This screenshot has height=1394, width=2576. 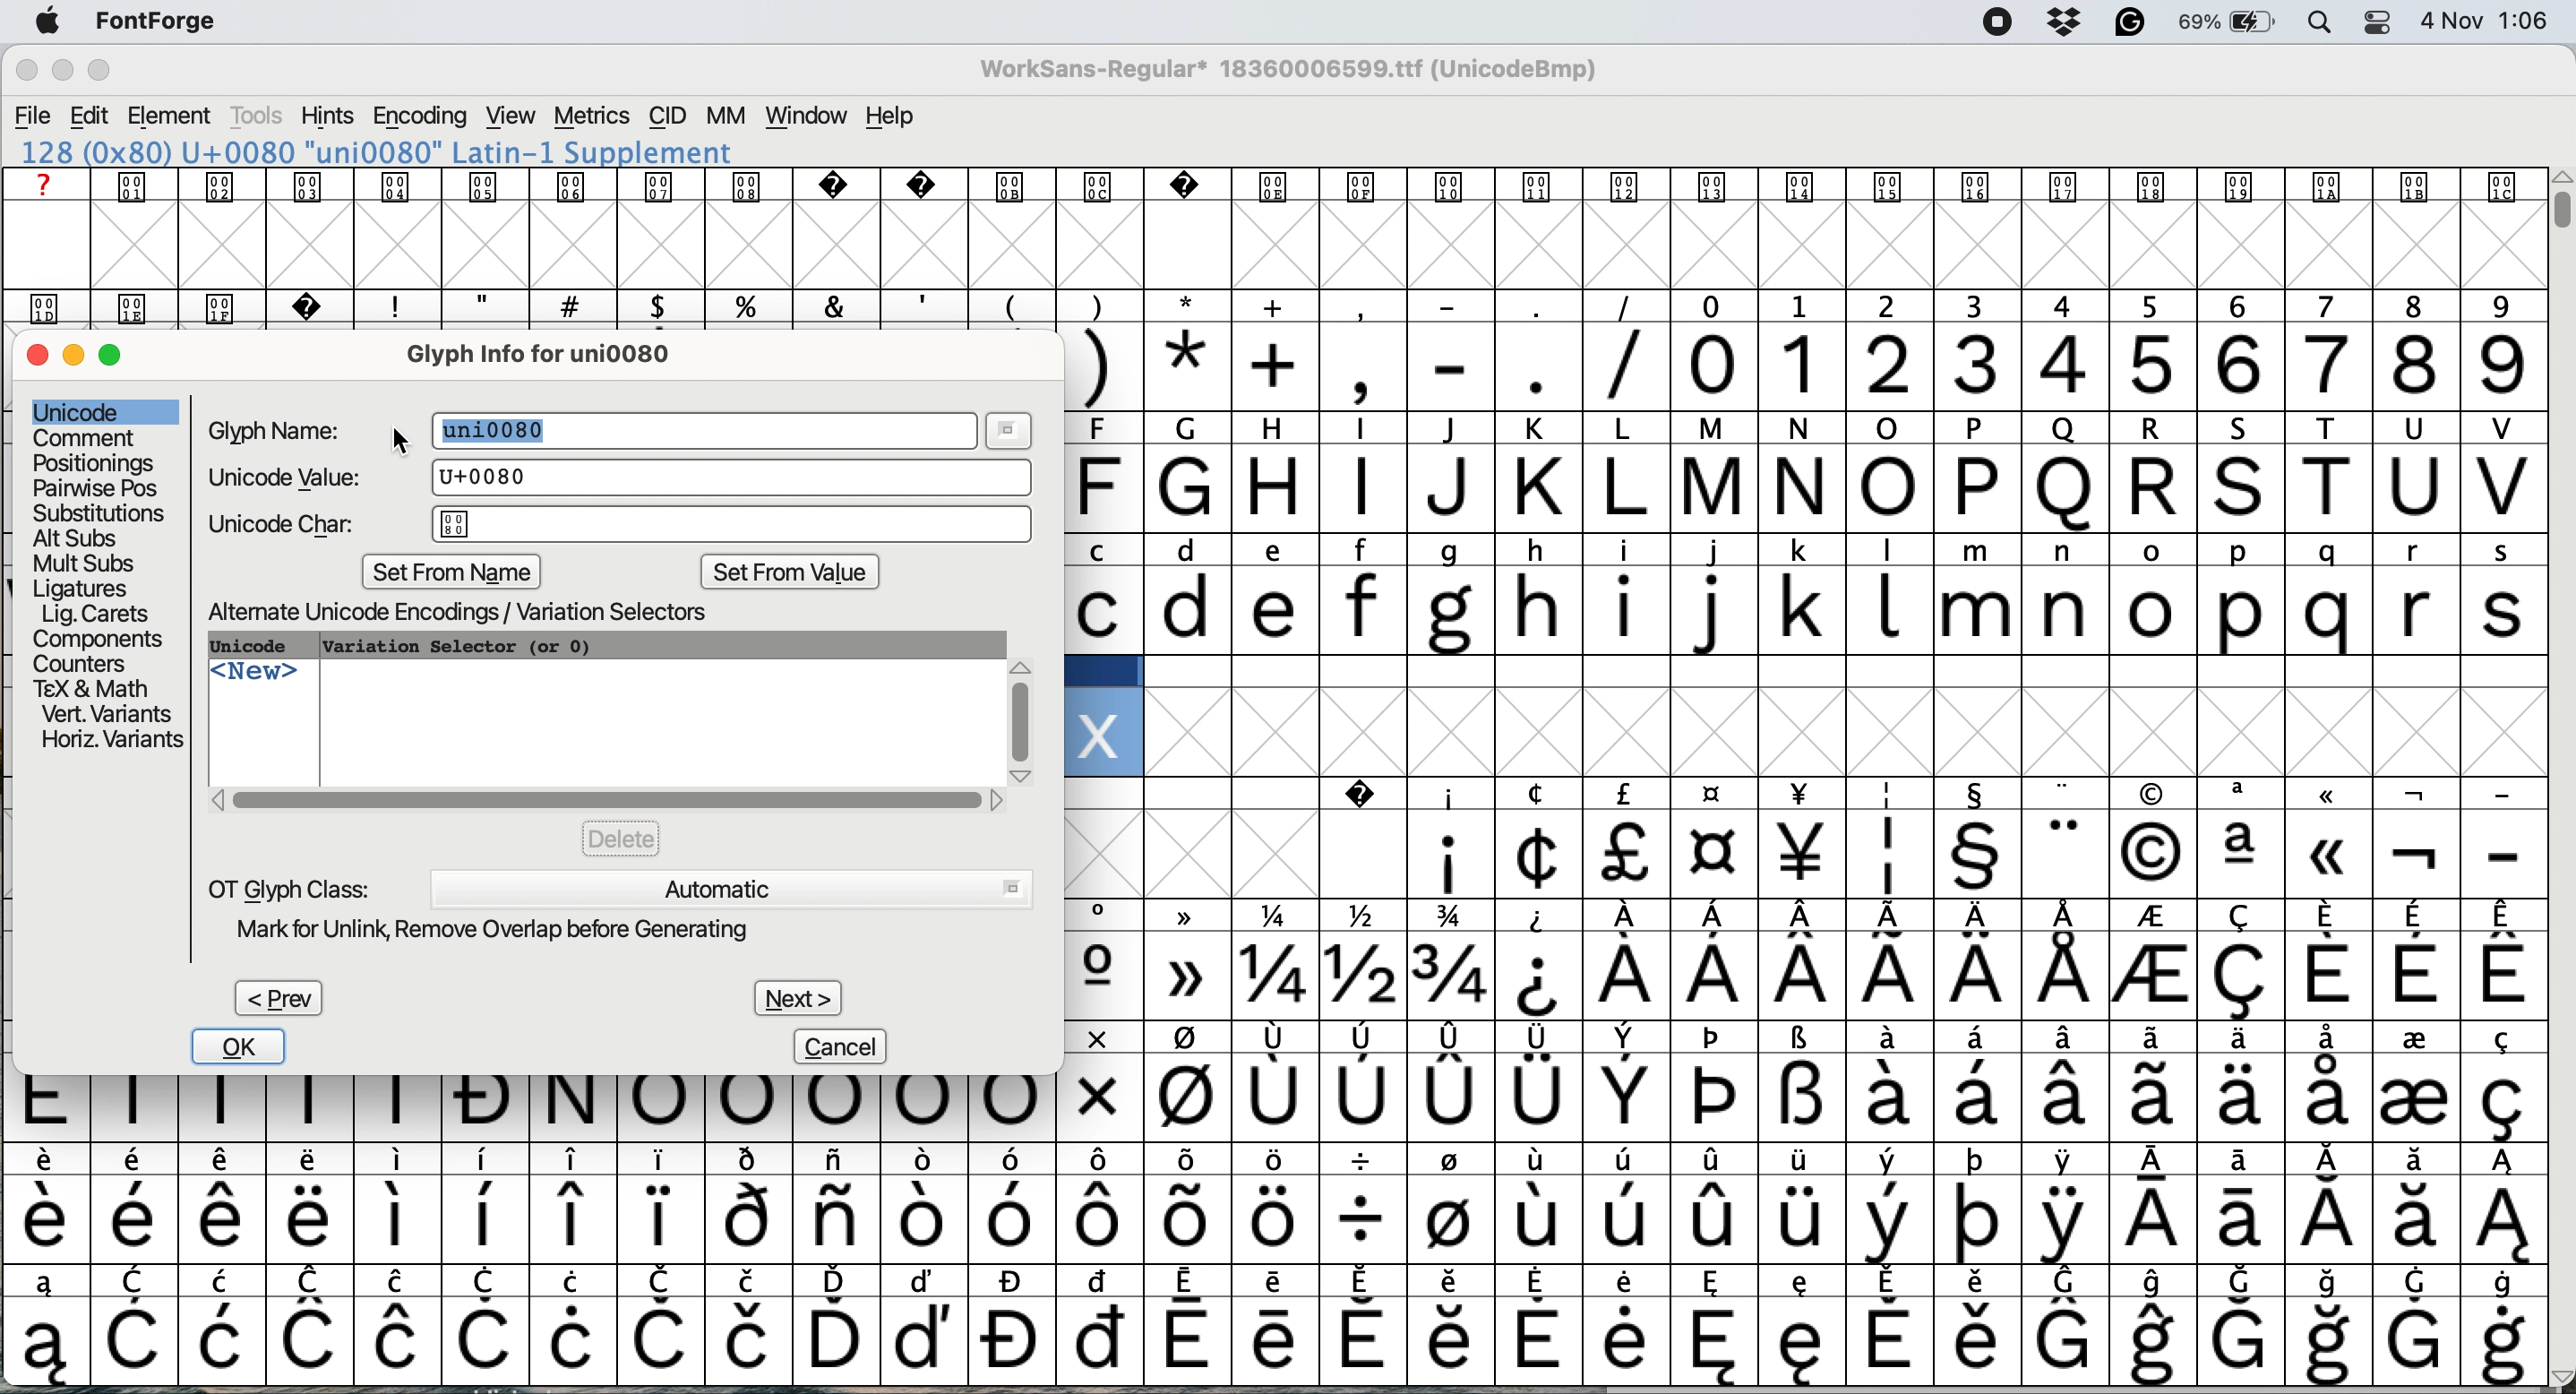 What do you see at coordinates (419, 116) in the screenshot?
I see `encoding` at bounding box center [419, 116].